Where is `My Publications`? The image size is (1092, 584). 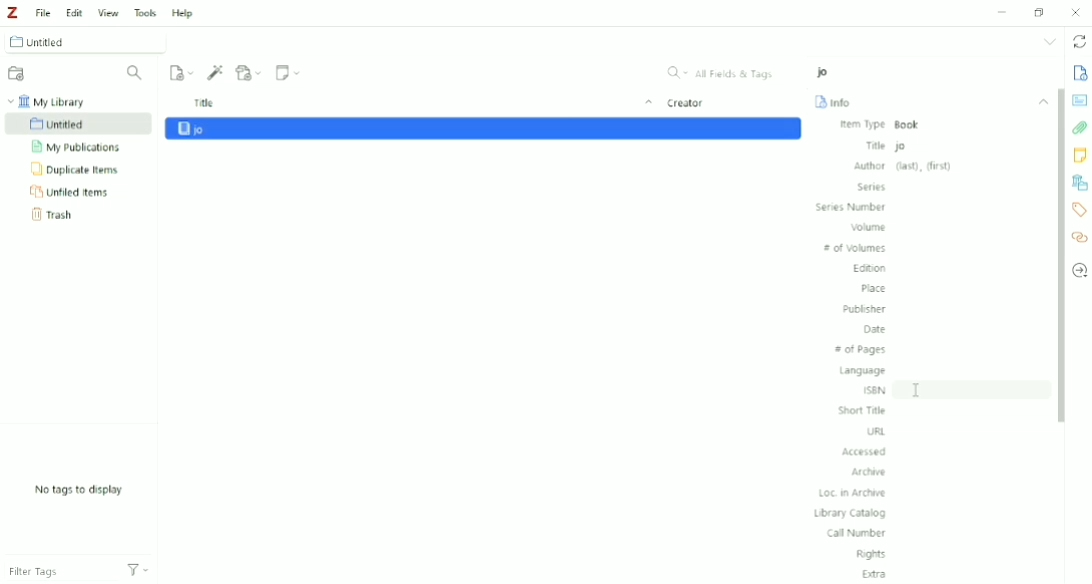
My Publications is located at coordinates (82, 147).